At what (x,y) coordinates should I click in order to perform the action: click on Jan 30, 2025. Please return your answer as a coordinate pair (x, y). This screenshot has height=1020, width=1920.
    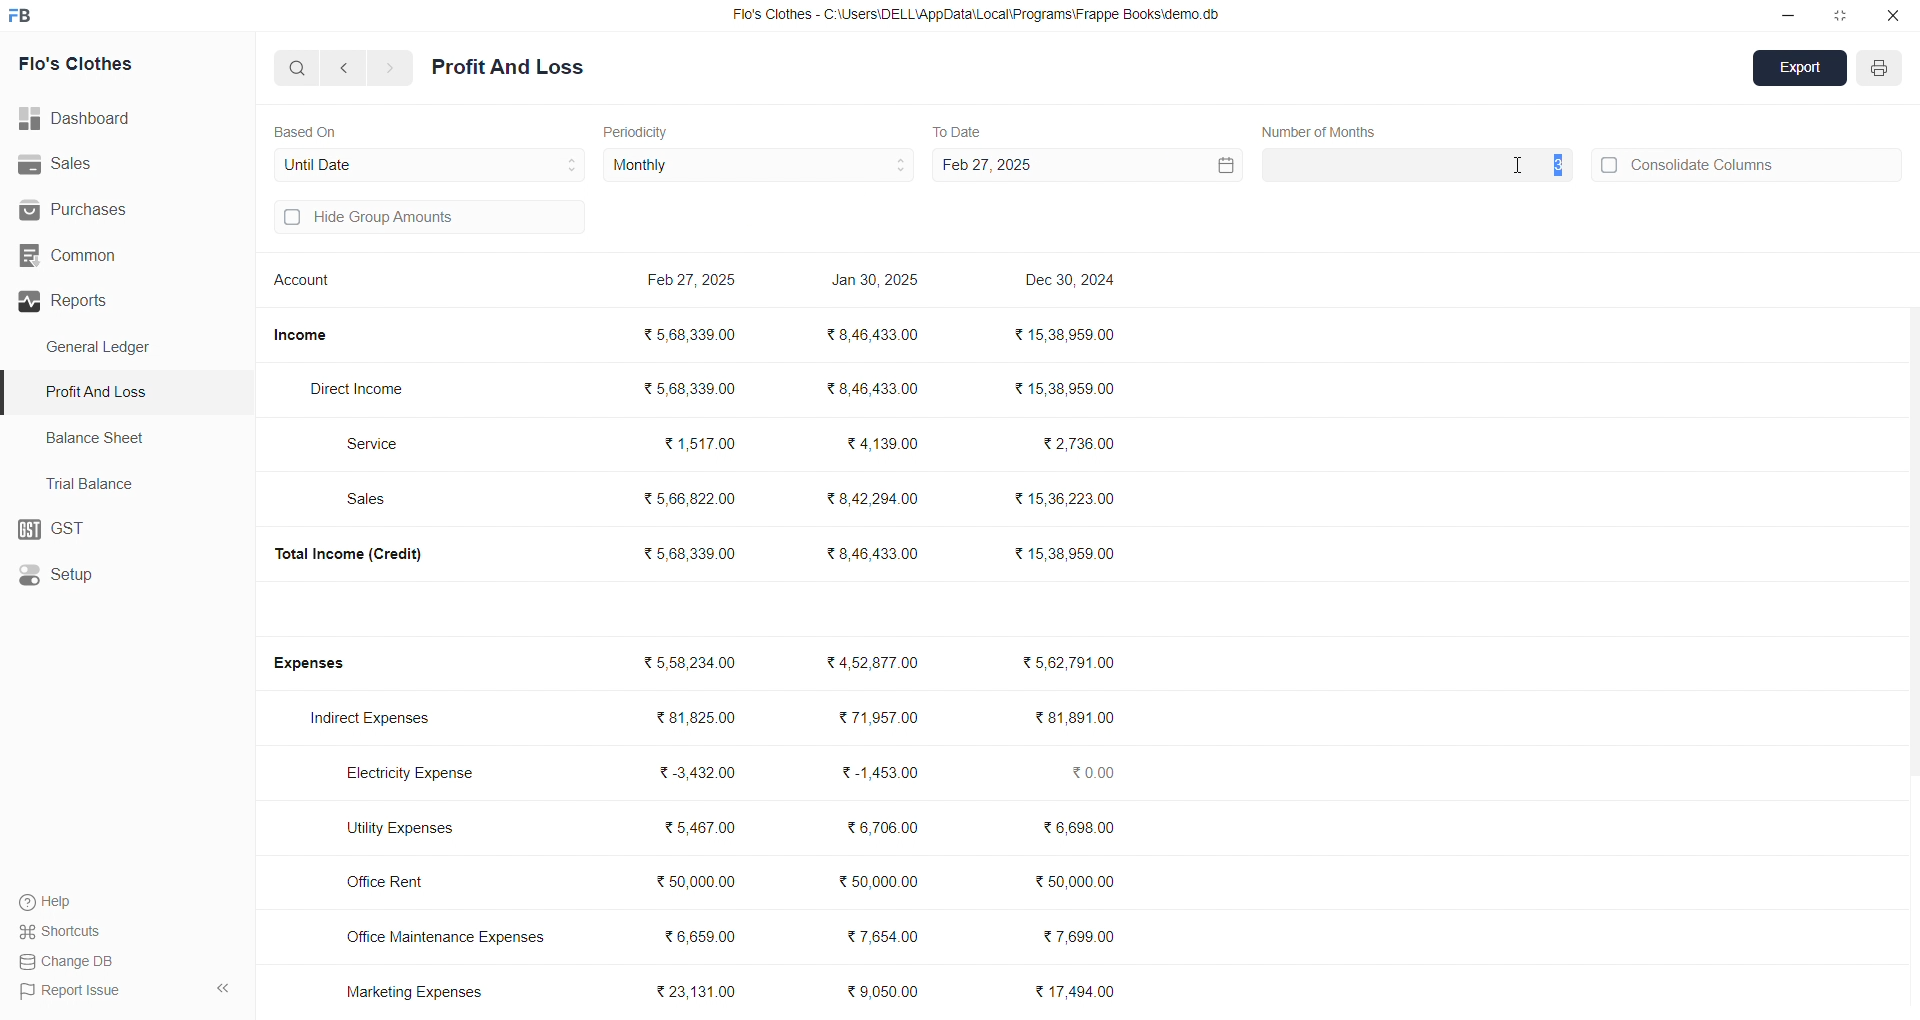
    Looking at the image, I should click on (877, 283).